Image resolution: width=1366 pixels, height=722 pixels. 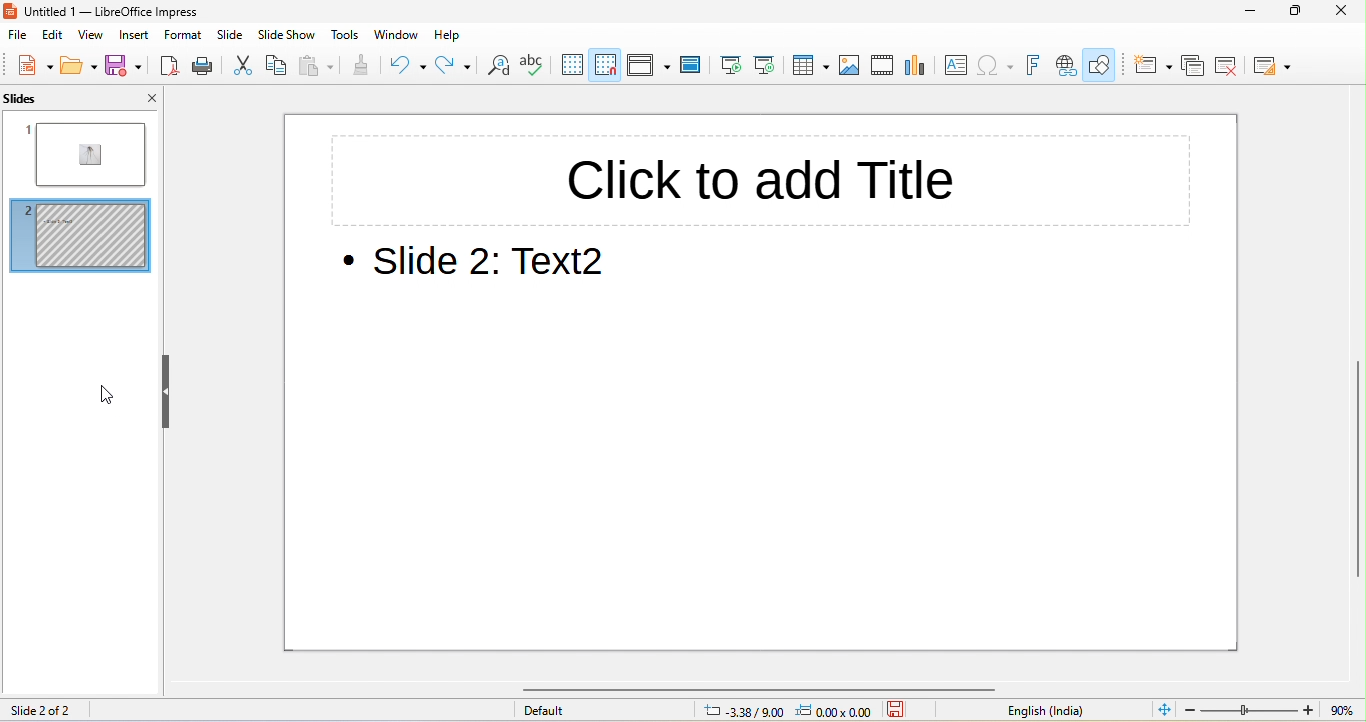 I want to click on horizontal scroll bar, so click(x=777, y=688).